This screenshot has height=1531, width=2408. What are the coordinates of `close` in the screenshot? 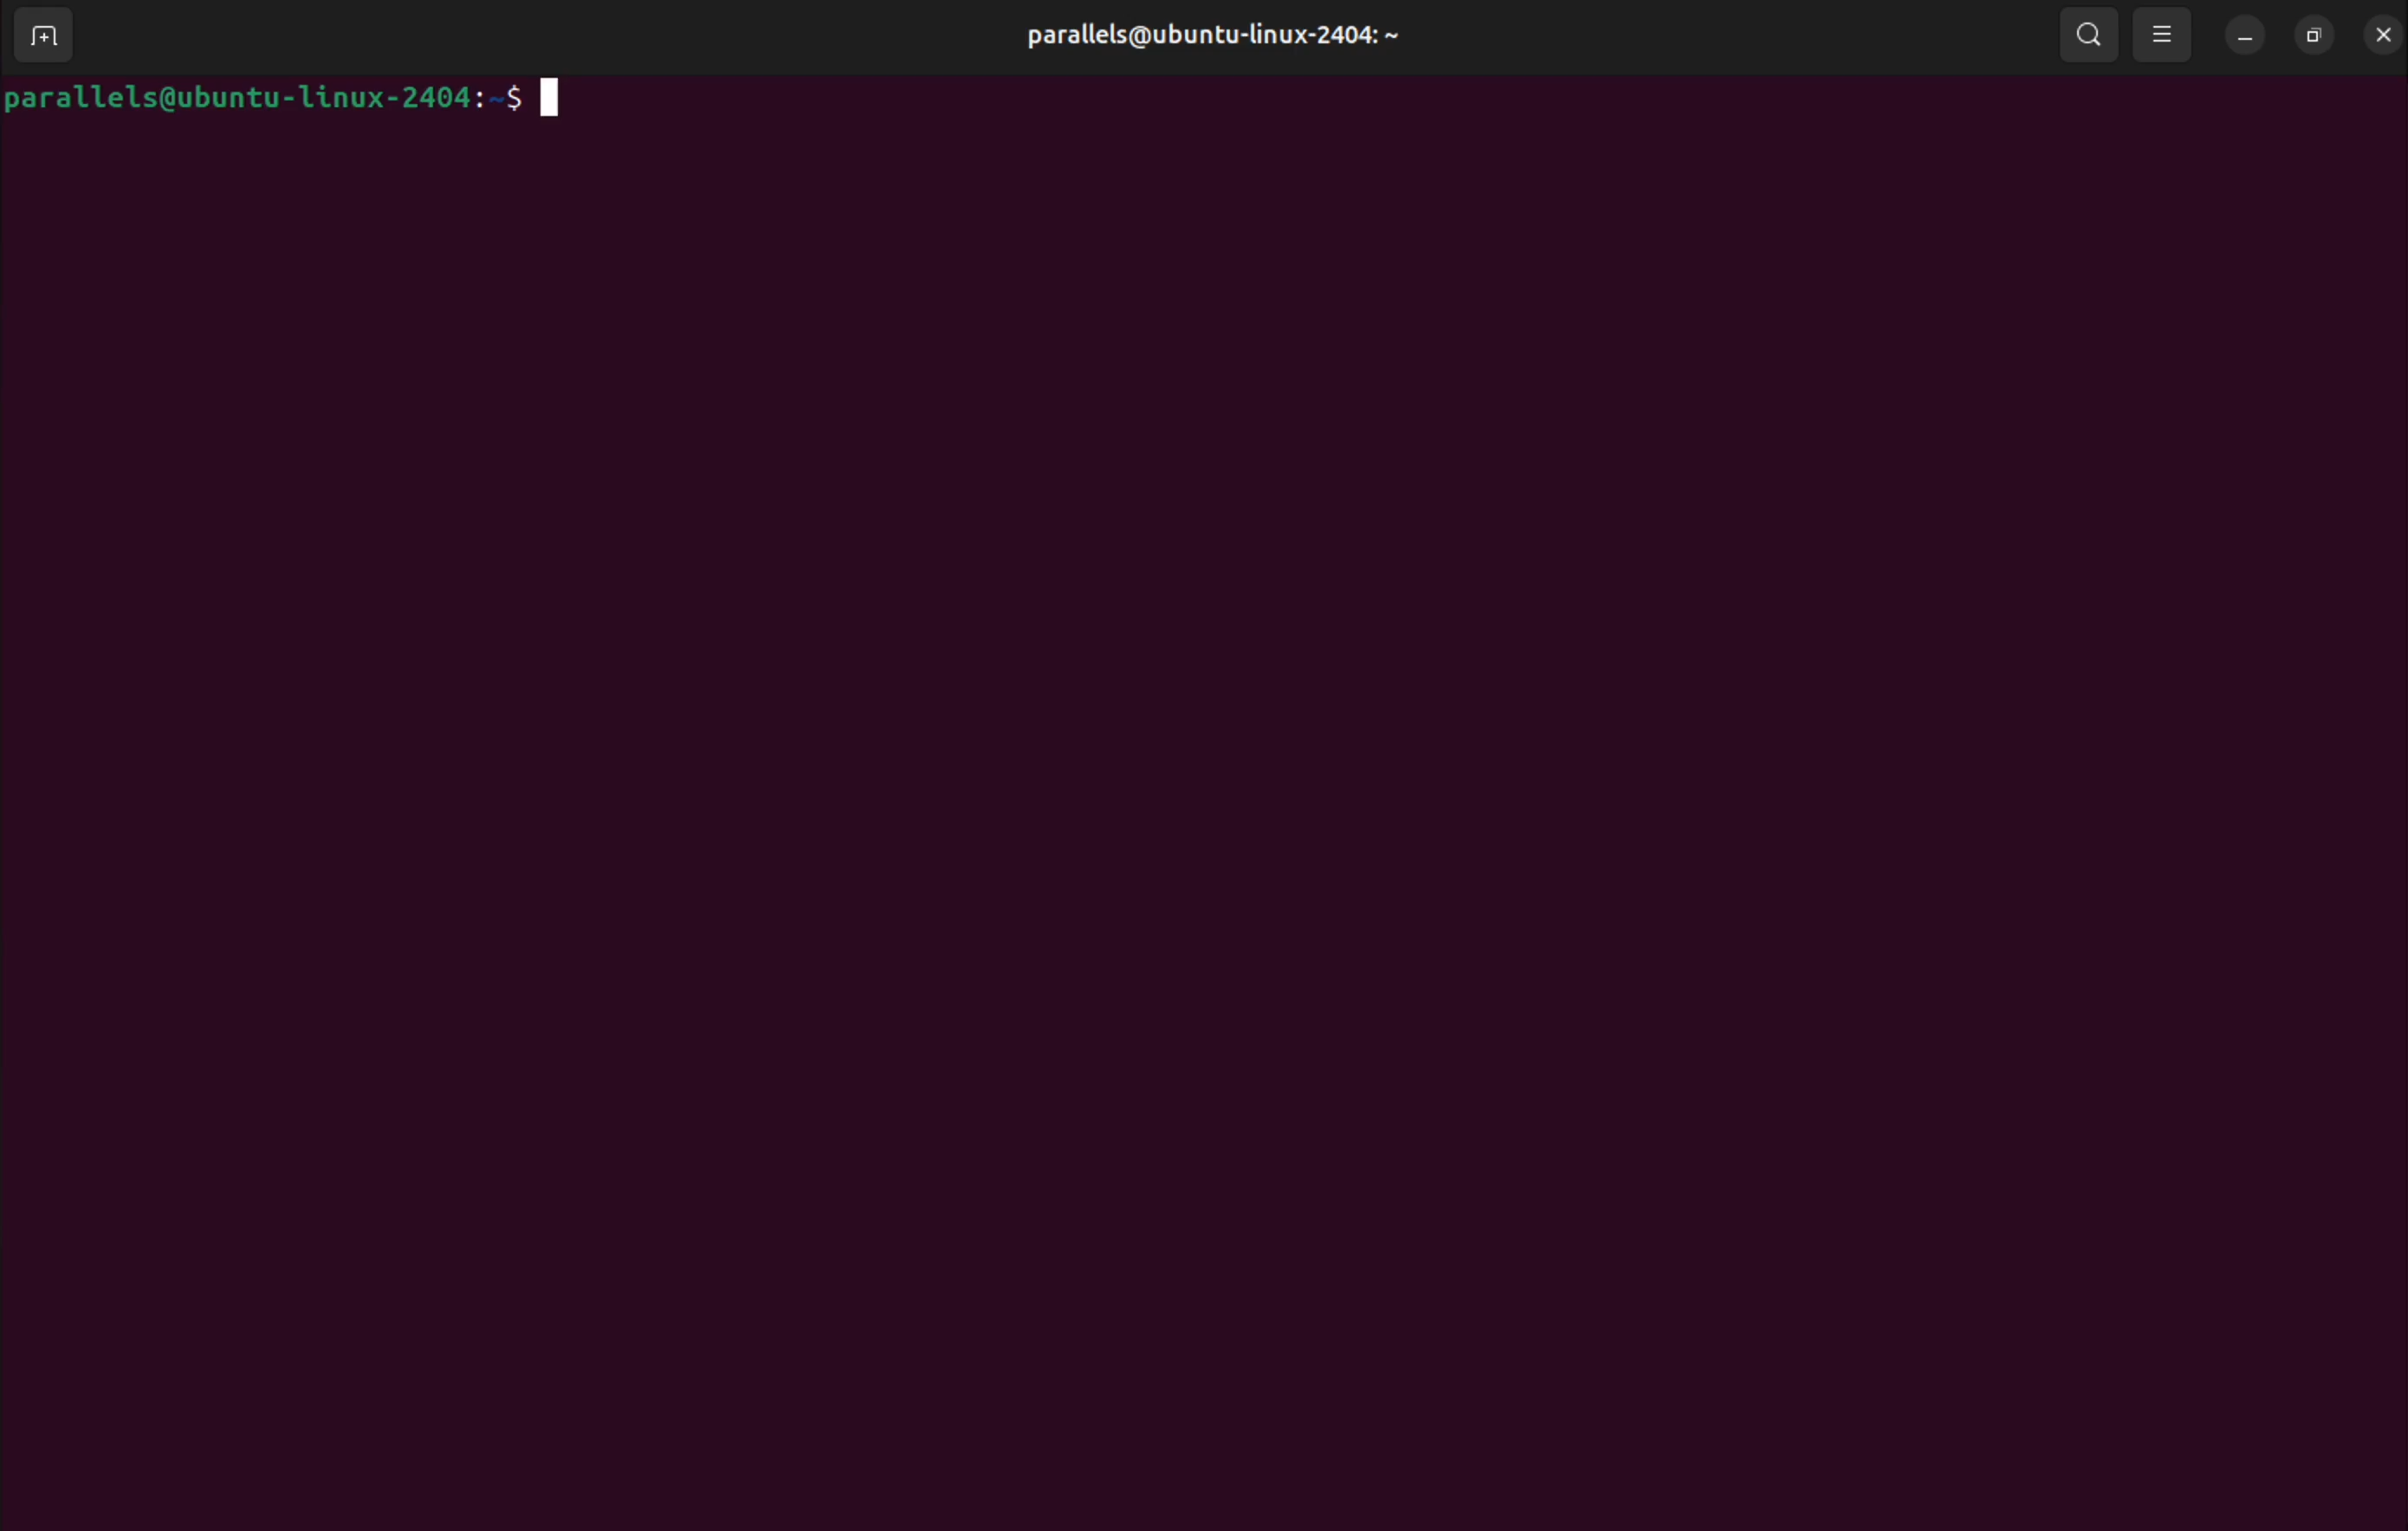 It's located at (2384, 35).